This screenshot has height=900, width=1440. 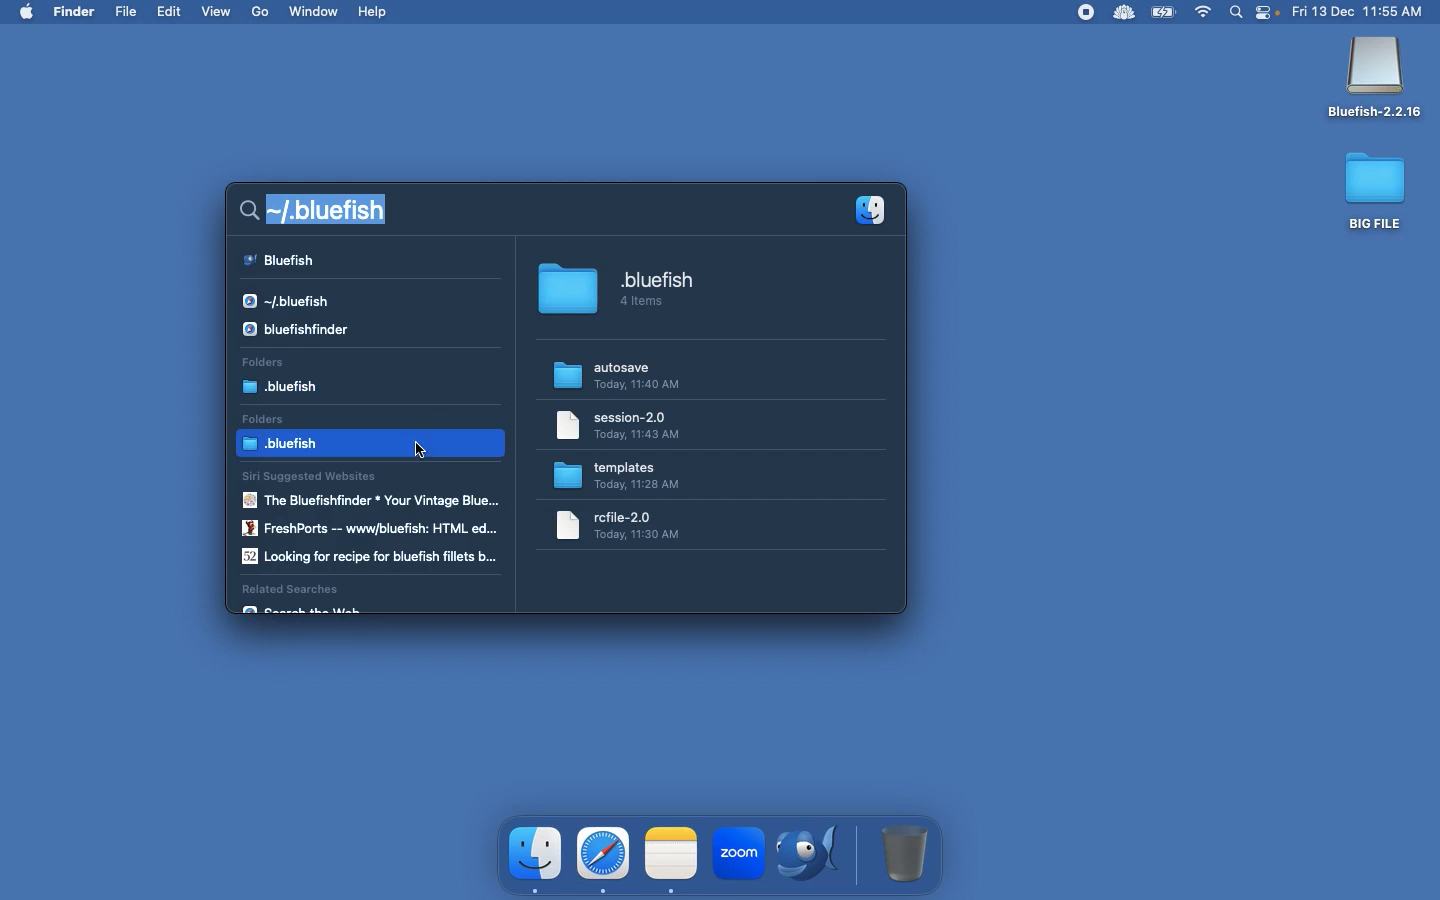 What do you see at coordinates (128, 12) in the screenshot?
I see `File` at bounding box center [128, 12].